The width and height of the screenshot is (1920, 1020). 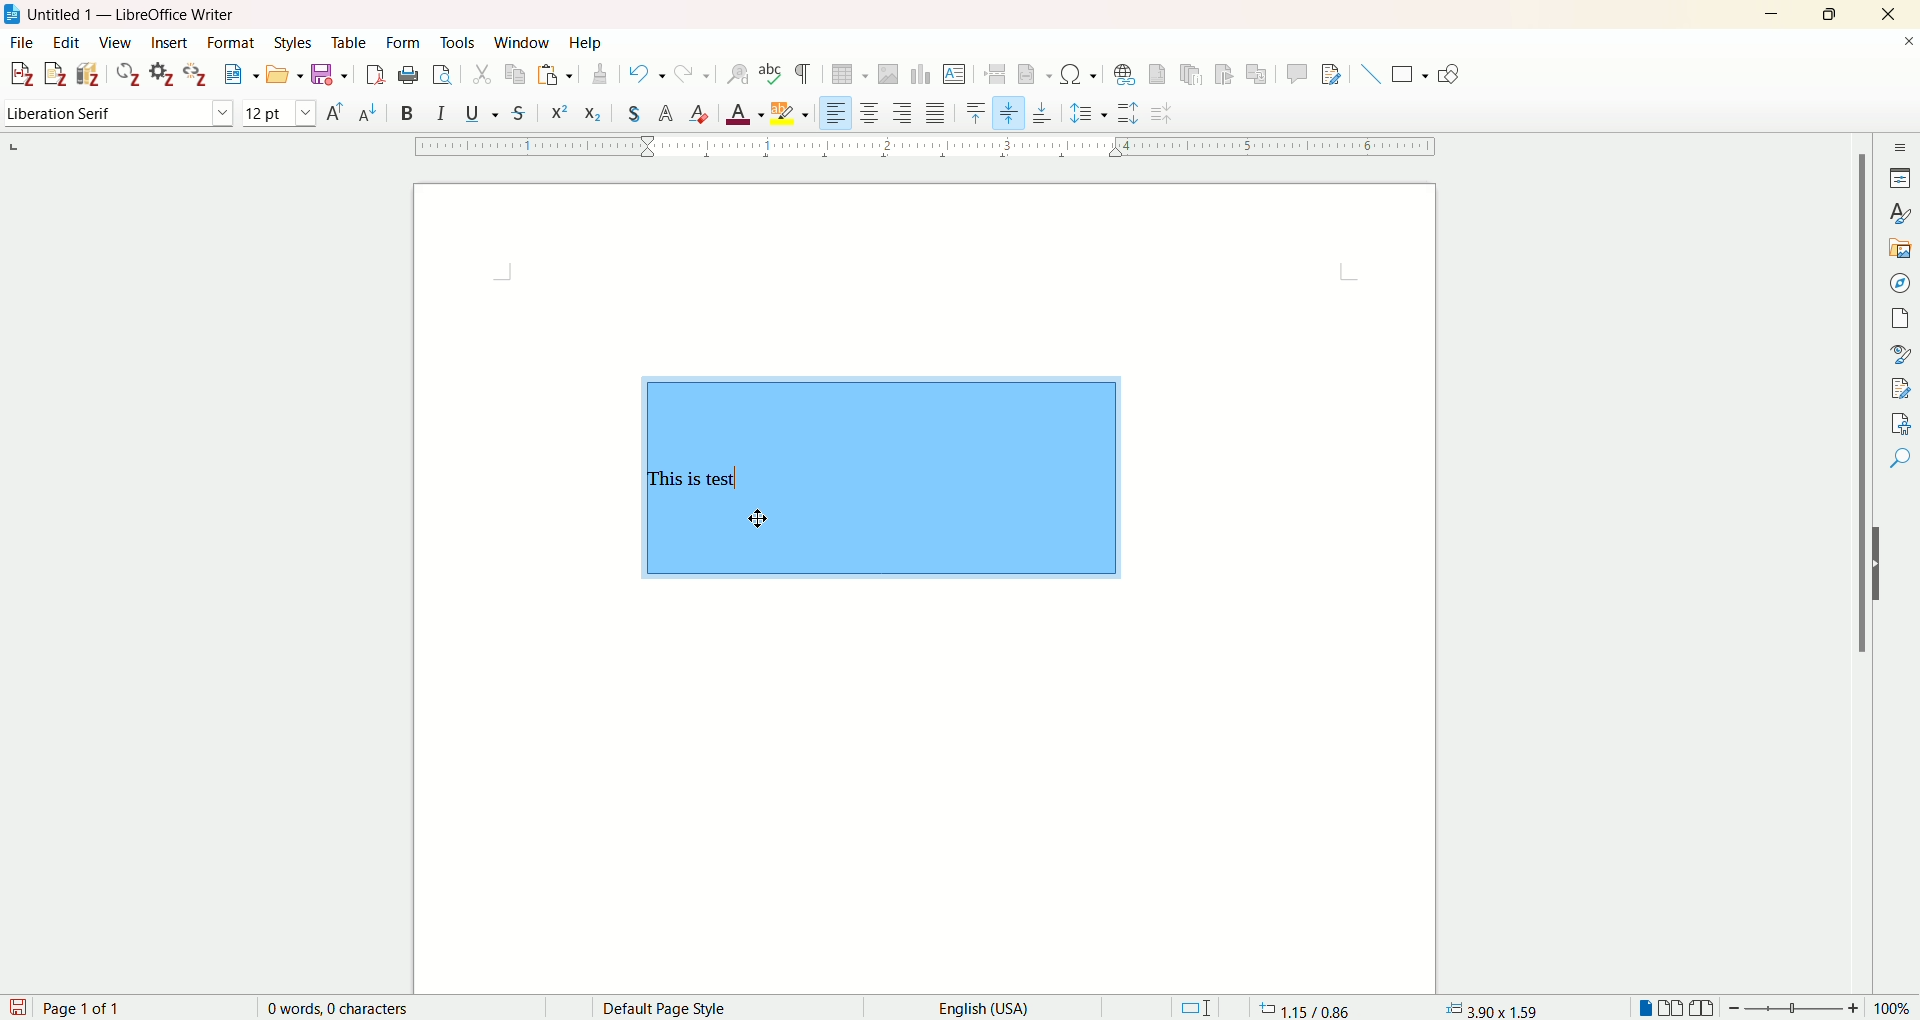 I want to click on document preferences, so click(x=161, y=73).